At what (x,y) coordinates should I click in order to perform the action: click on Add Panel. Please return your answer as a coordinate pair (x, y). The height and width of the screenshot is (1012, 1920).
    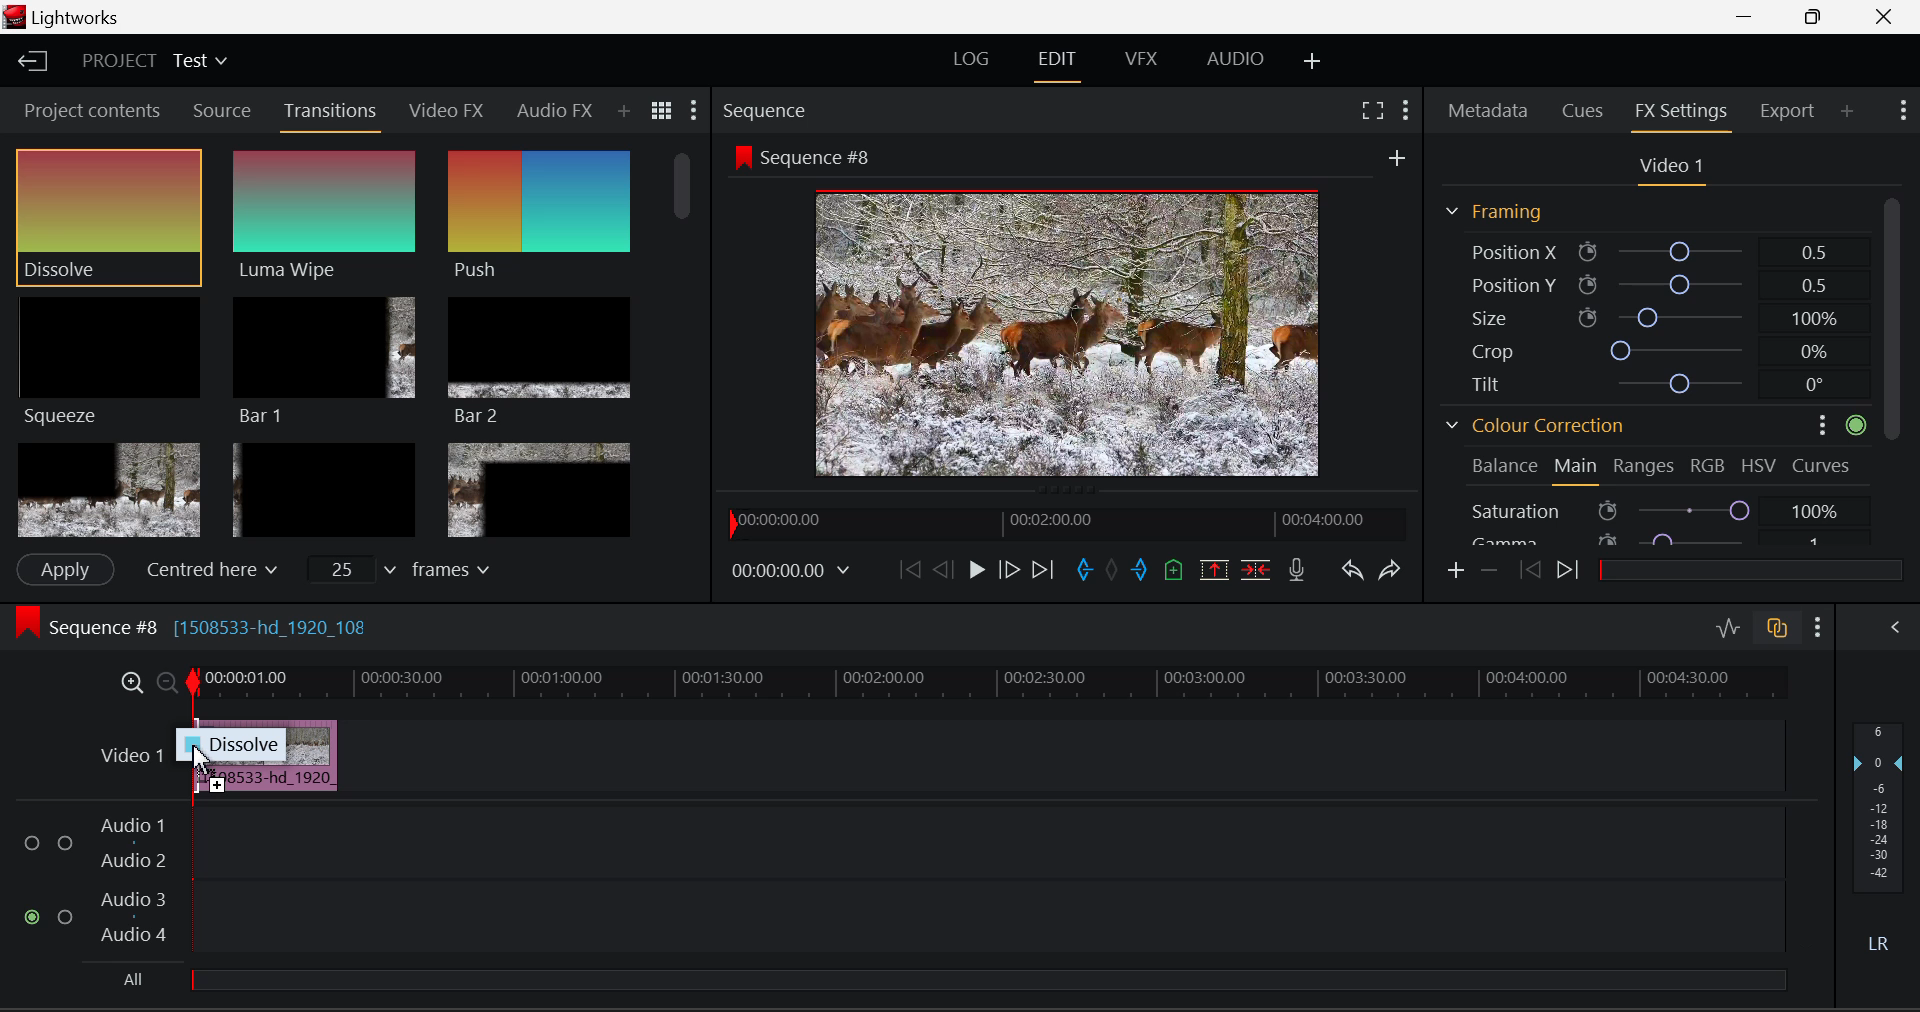
    Looking at the image, I should click on (600, 111).